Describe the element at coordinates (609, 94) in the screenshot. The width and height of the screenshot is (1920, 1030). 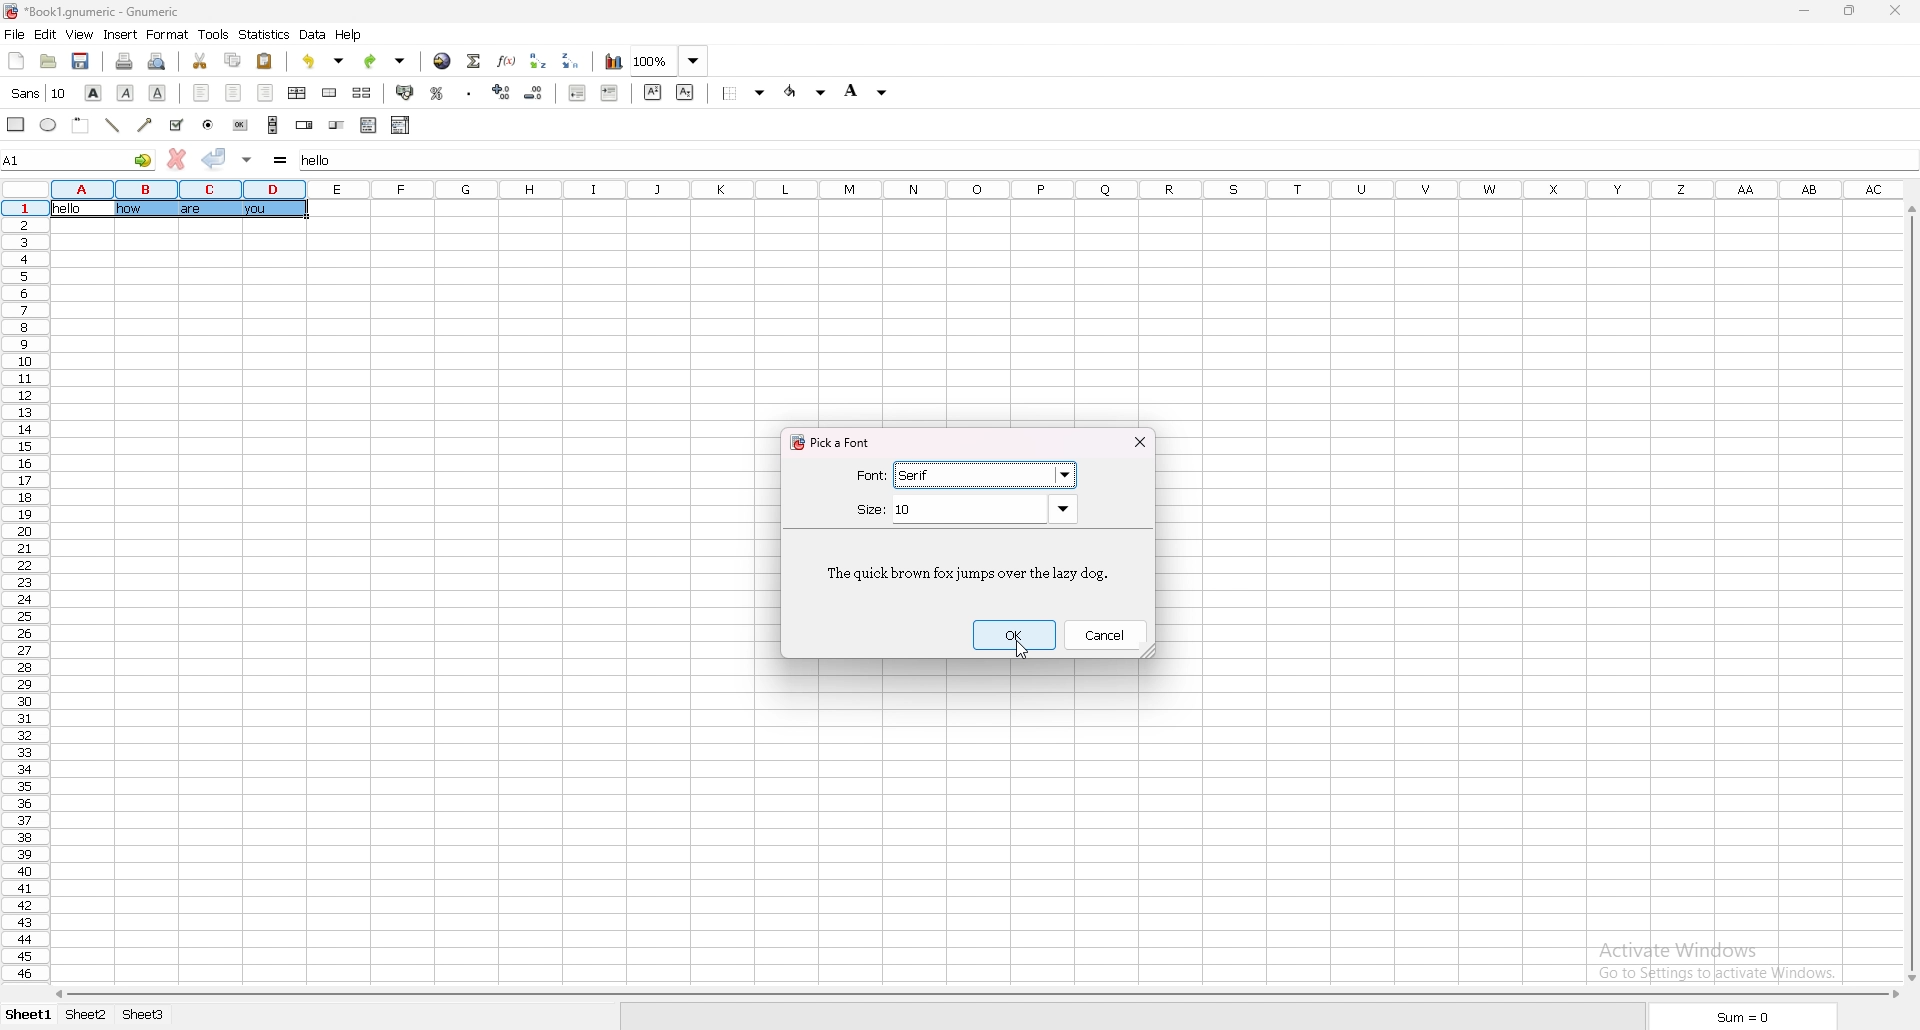
I see `increase indent` at that location.